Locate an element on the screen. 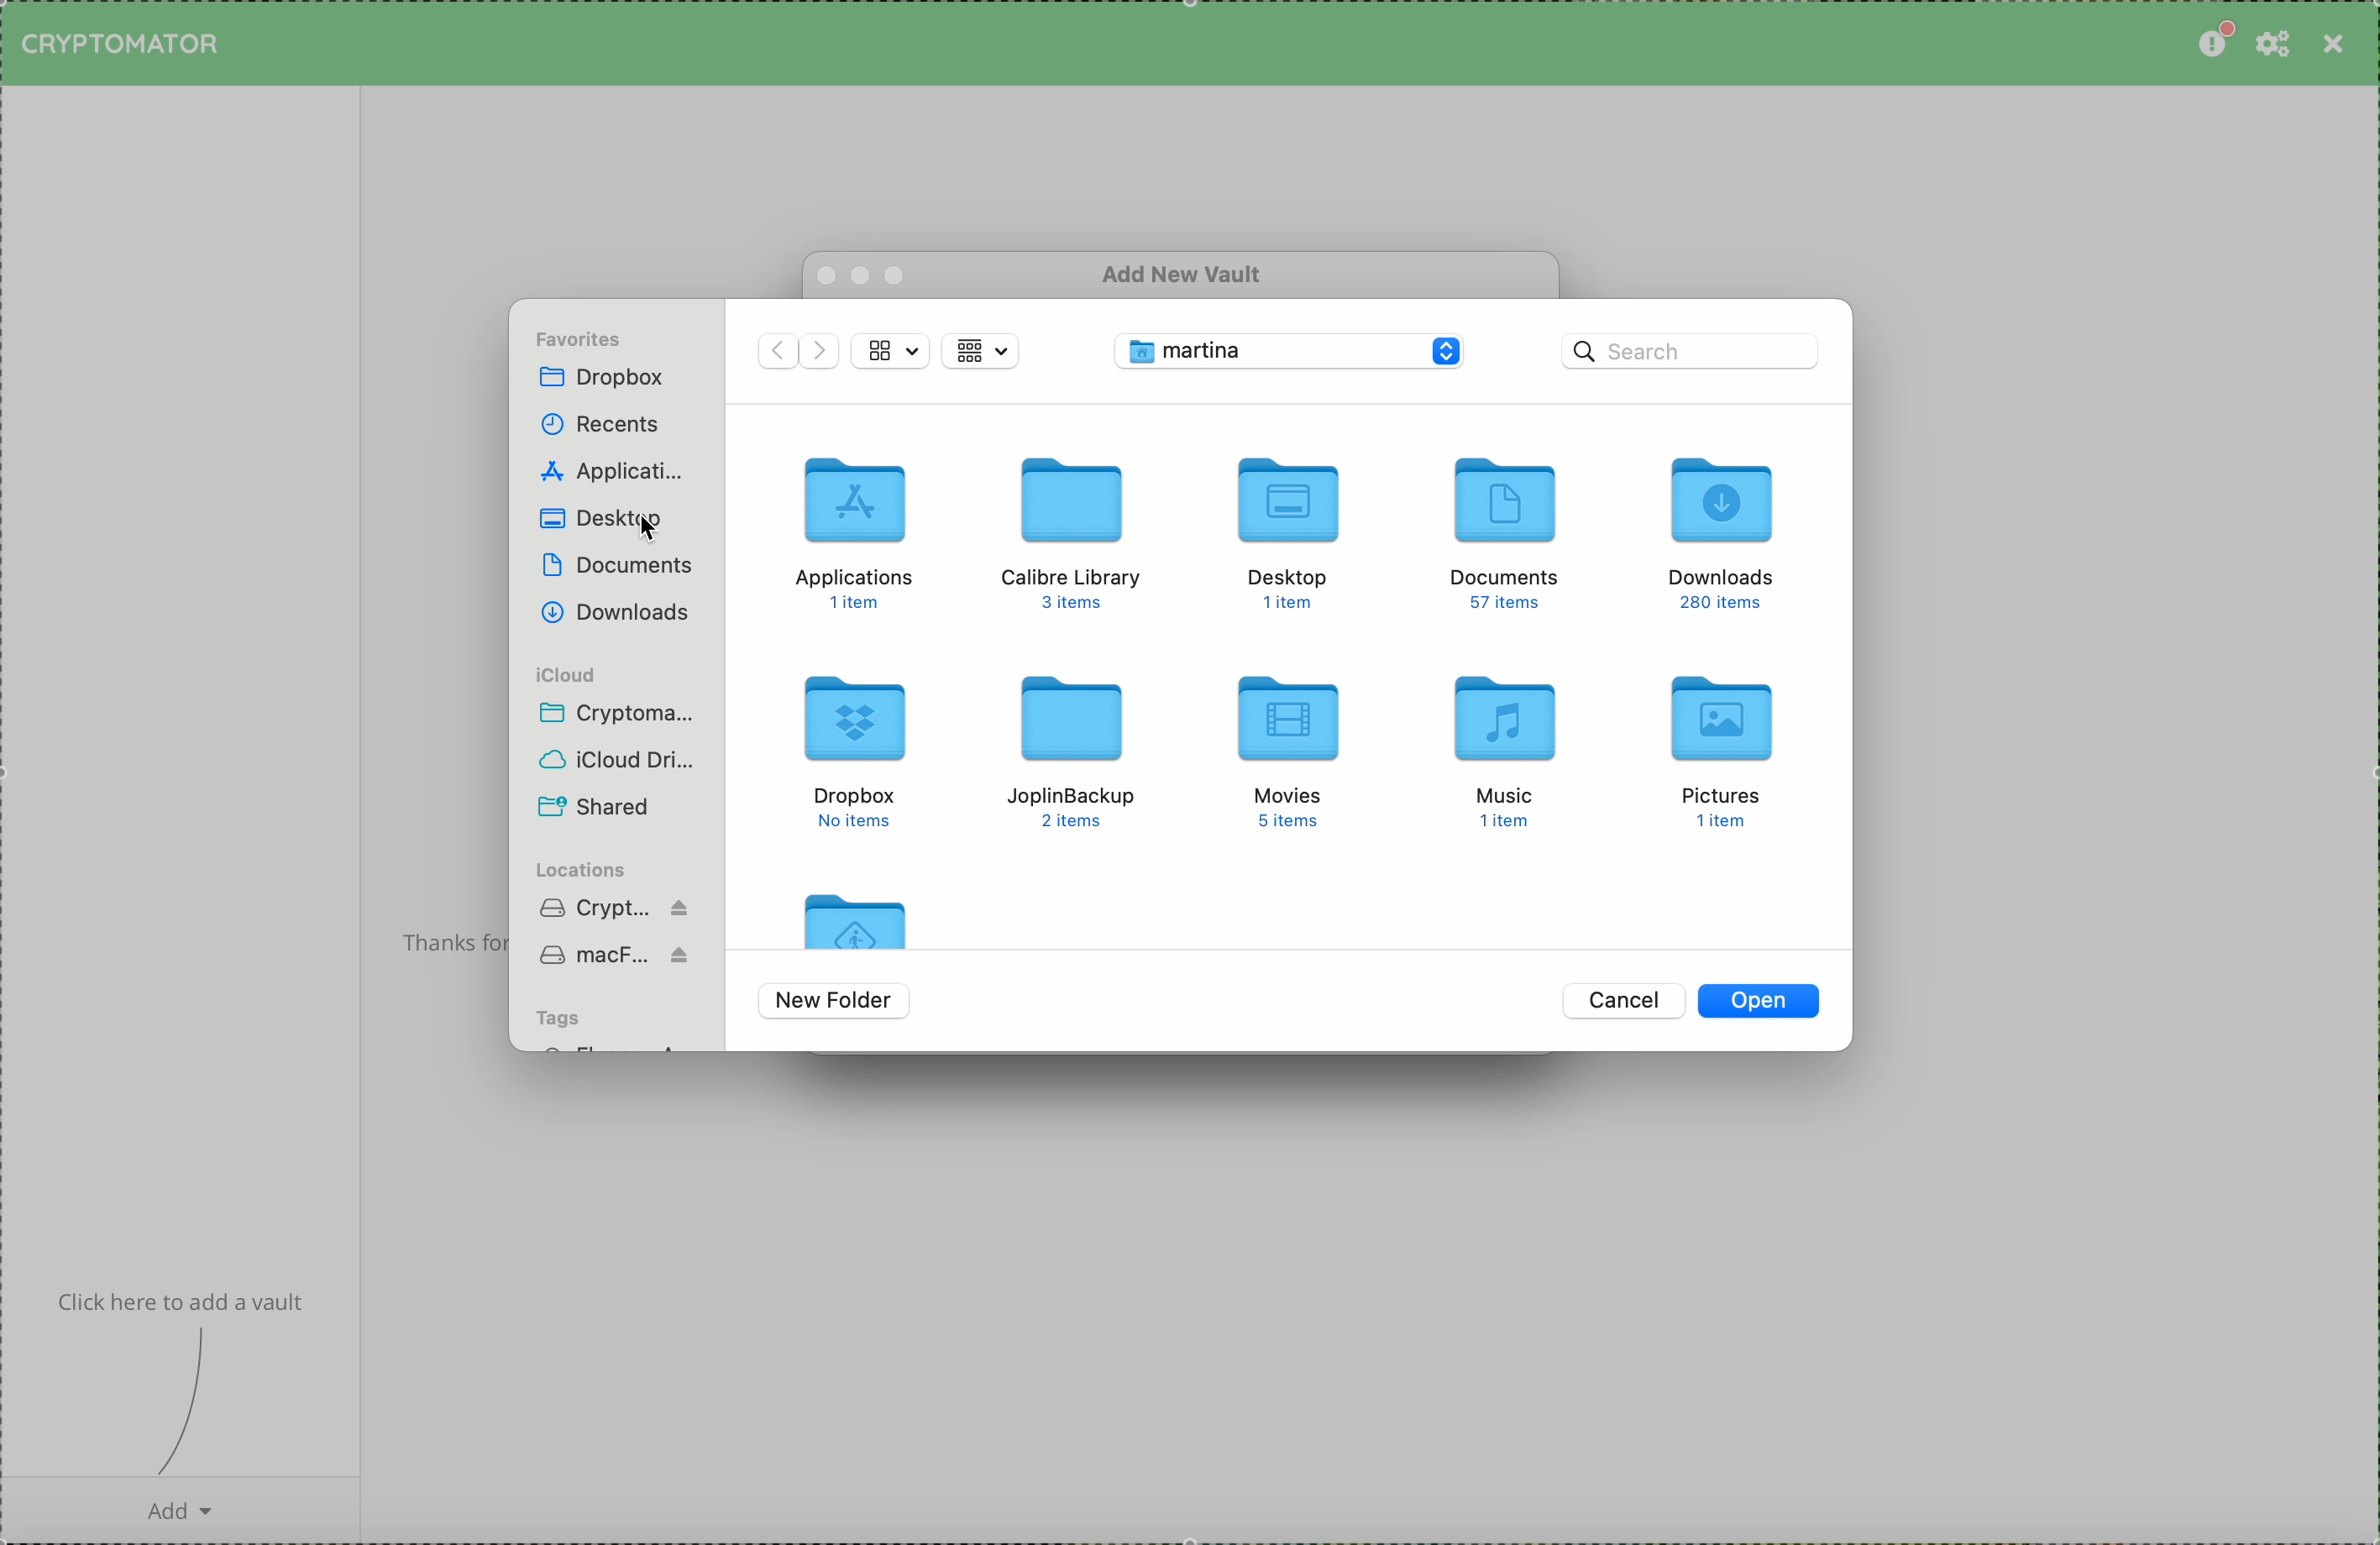  navigate back is located at coordinates (776, 350).